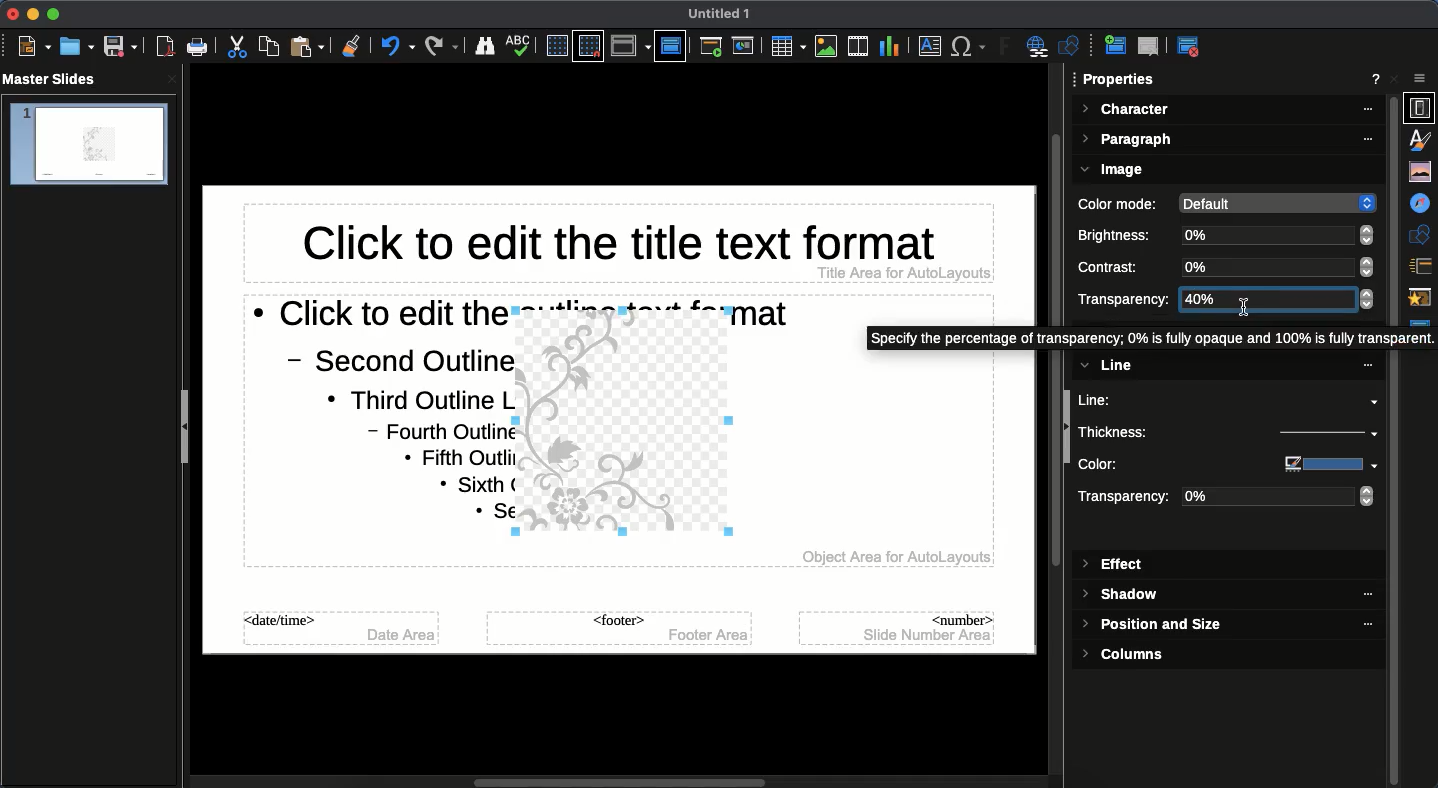 The image size is (1438, 788). I want to click on 0%, so click(1280, 498).